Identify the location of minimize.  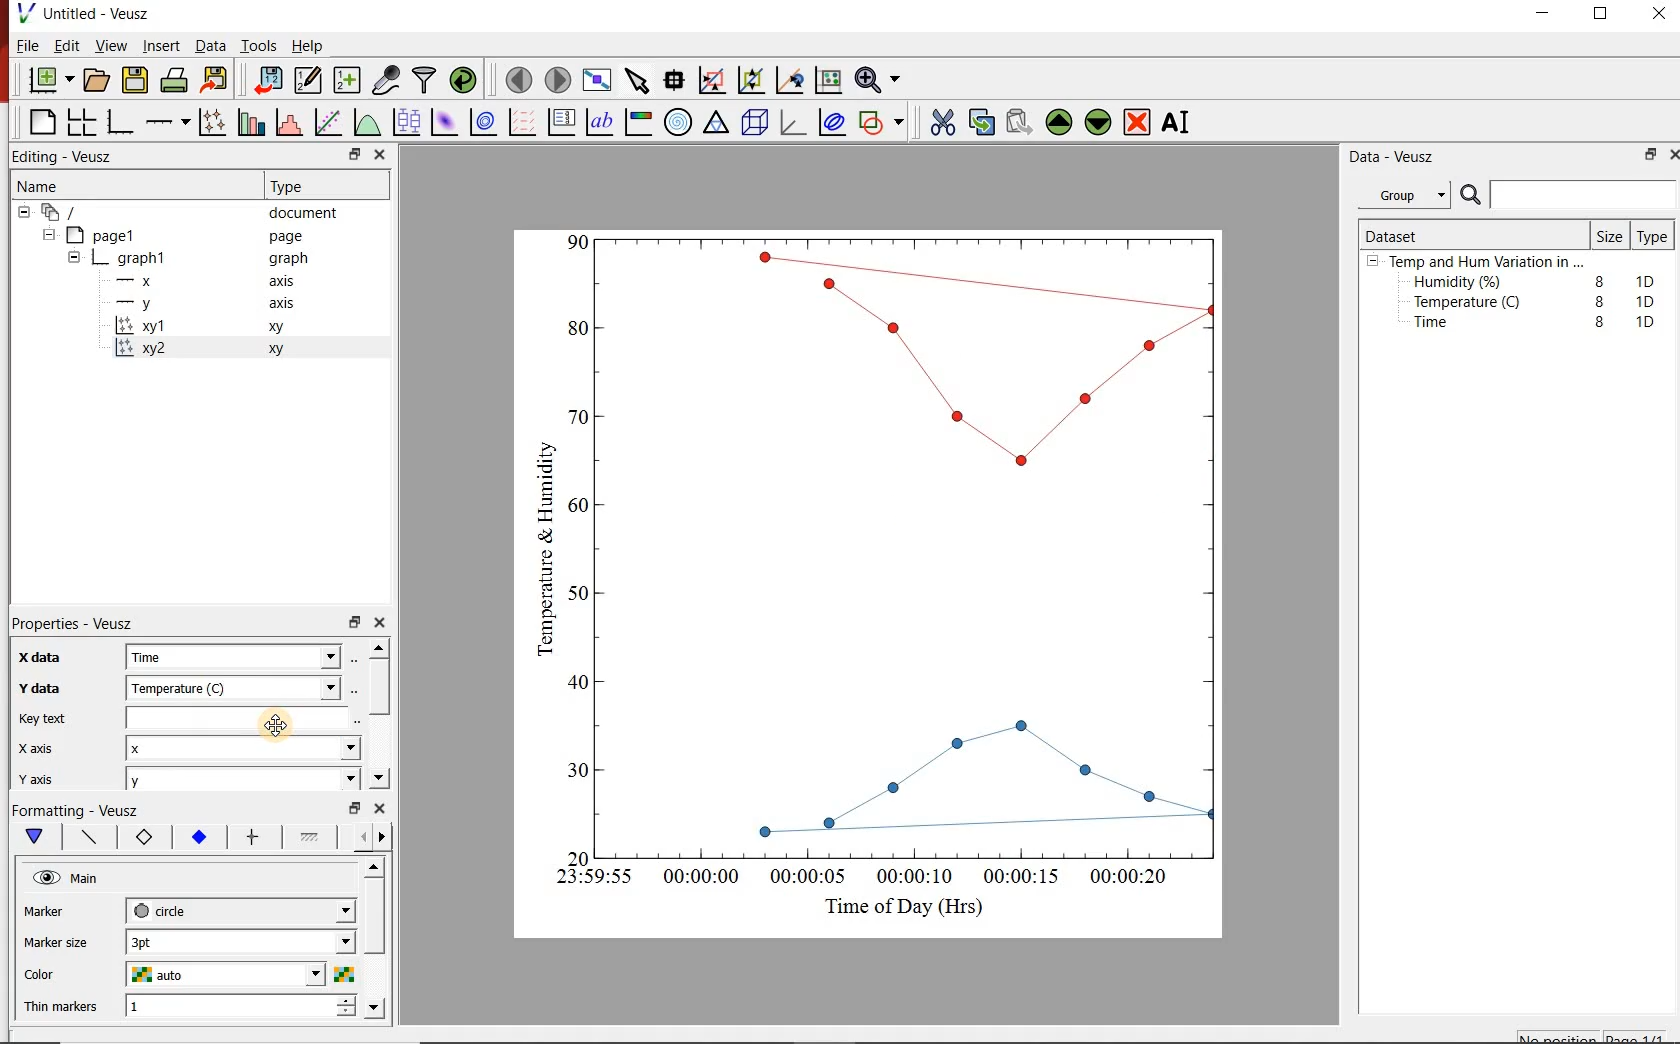
(1550, 14).